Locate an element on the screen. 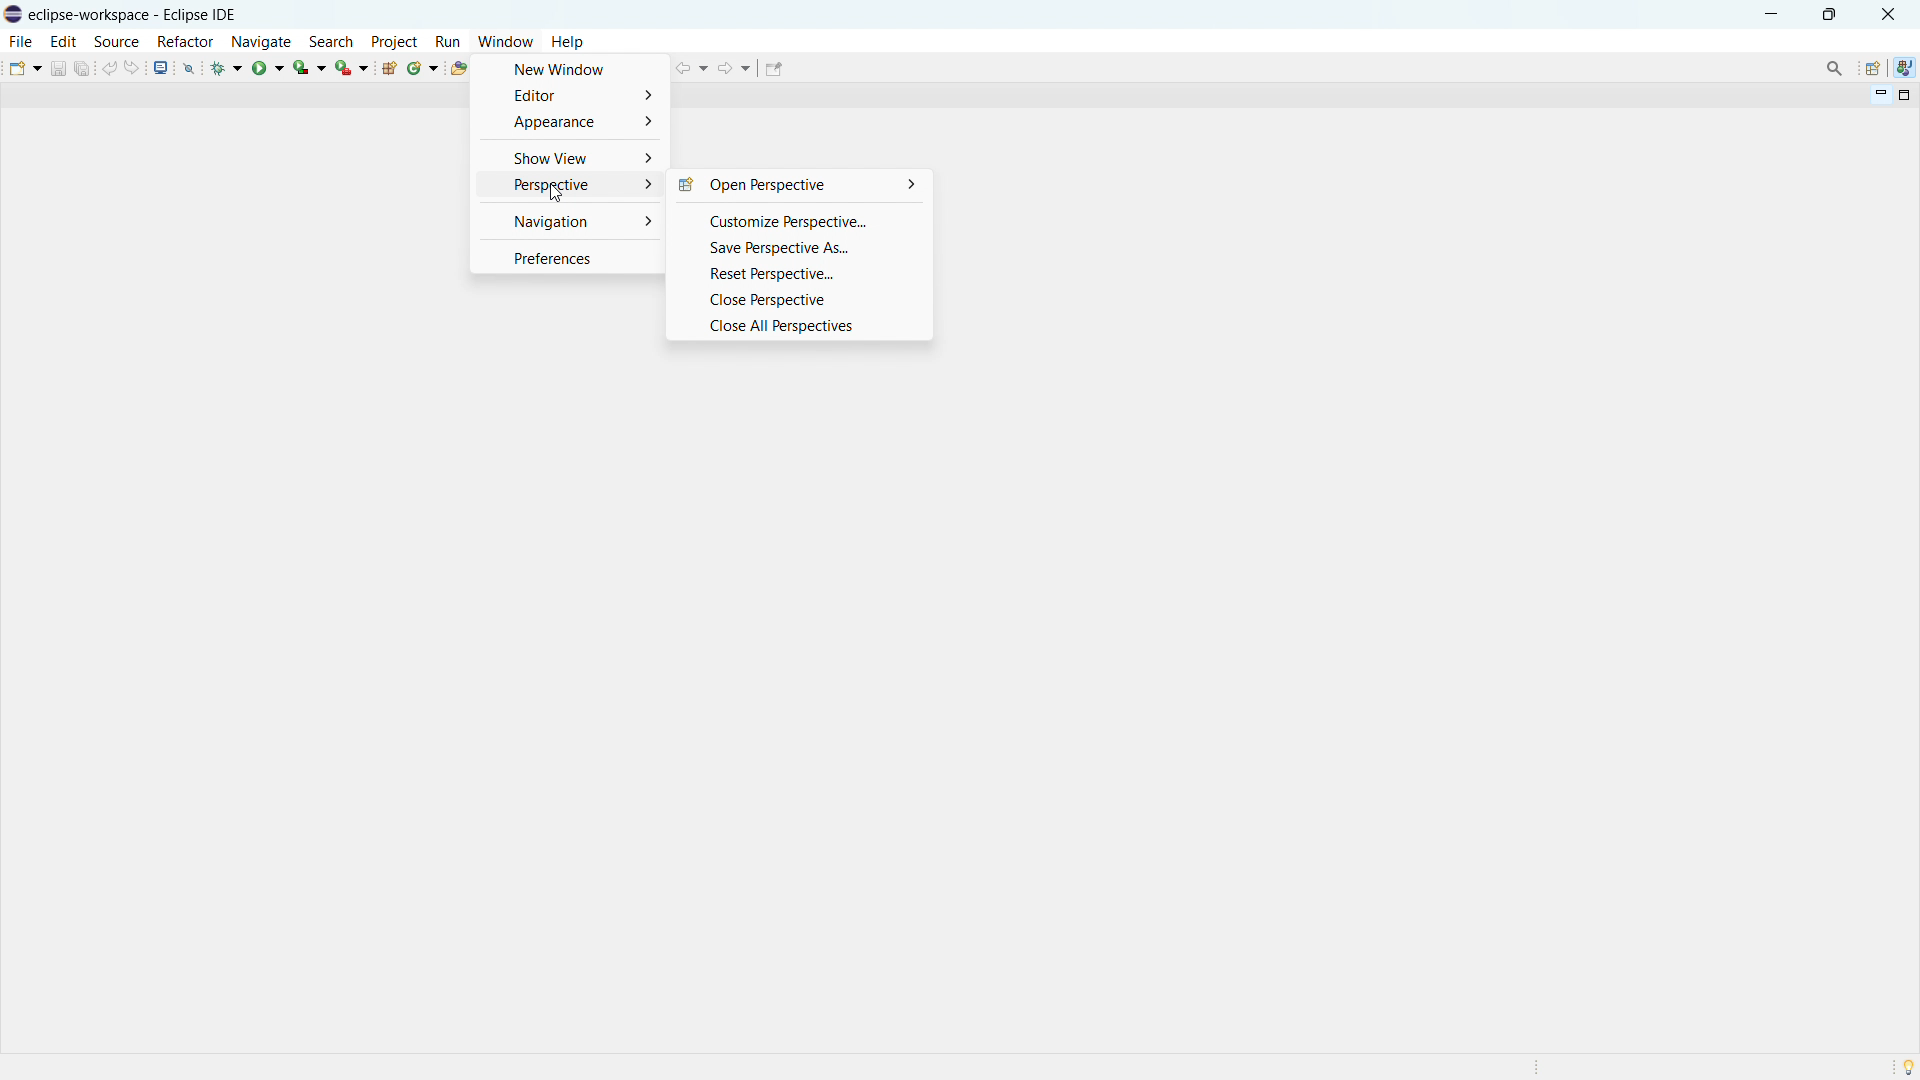 The height and width of the screenshot is (1080, 1920). edit is located at coordinates (64, 41).